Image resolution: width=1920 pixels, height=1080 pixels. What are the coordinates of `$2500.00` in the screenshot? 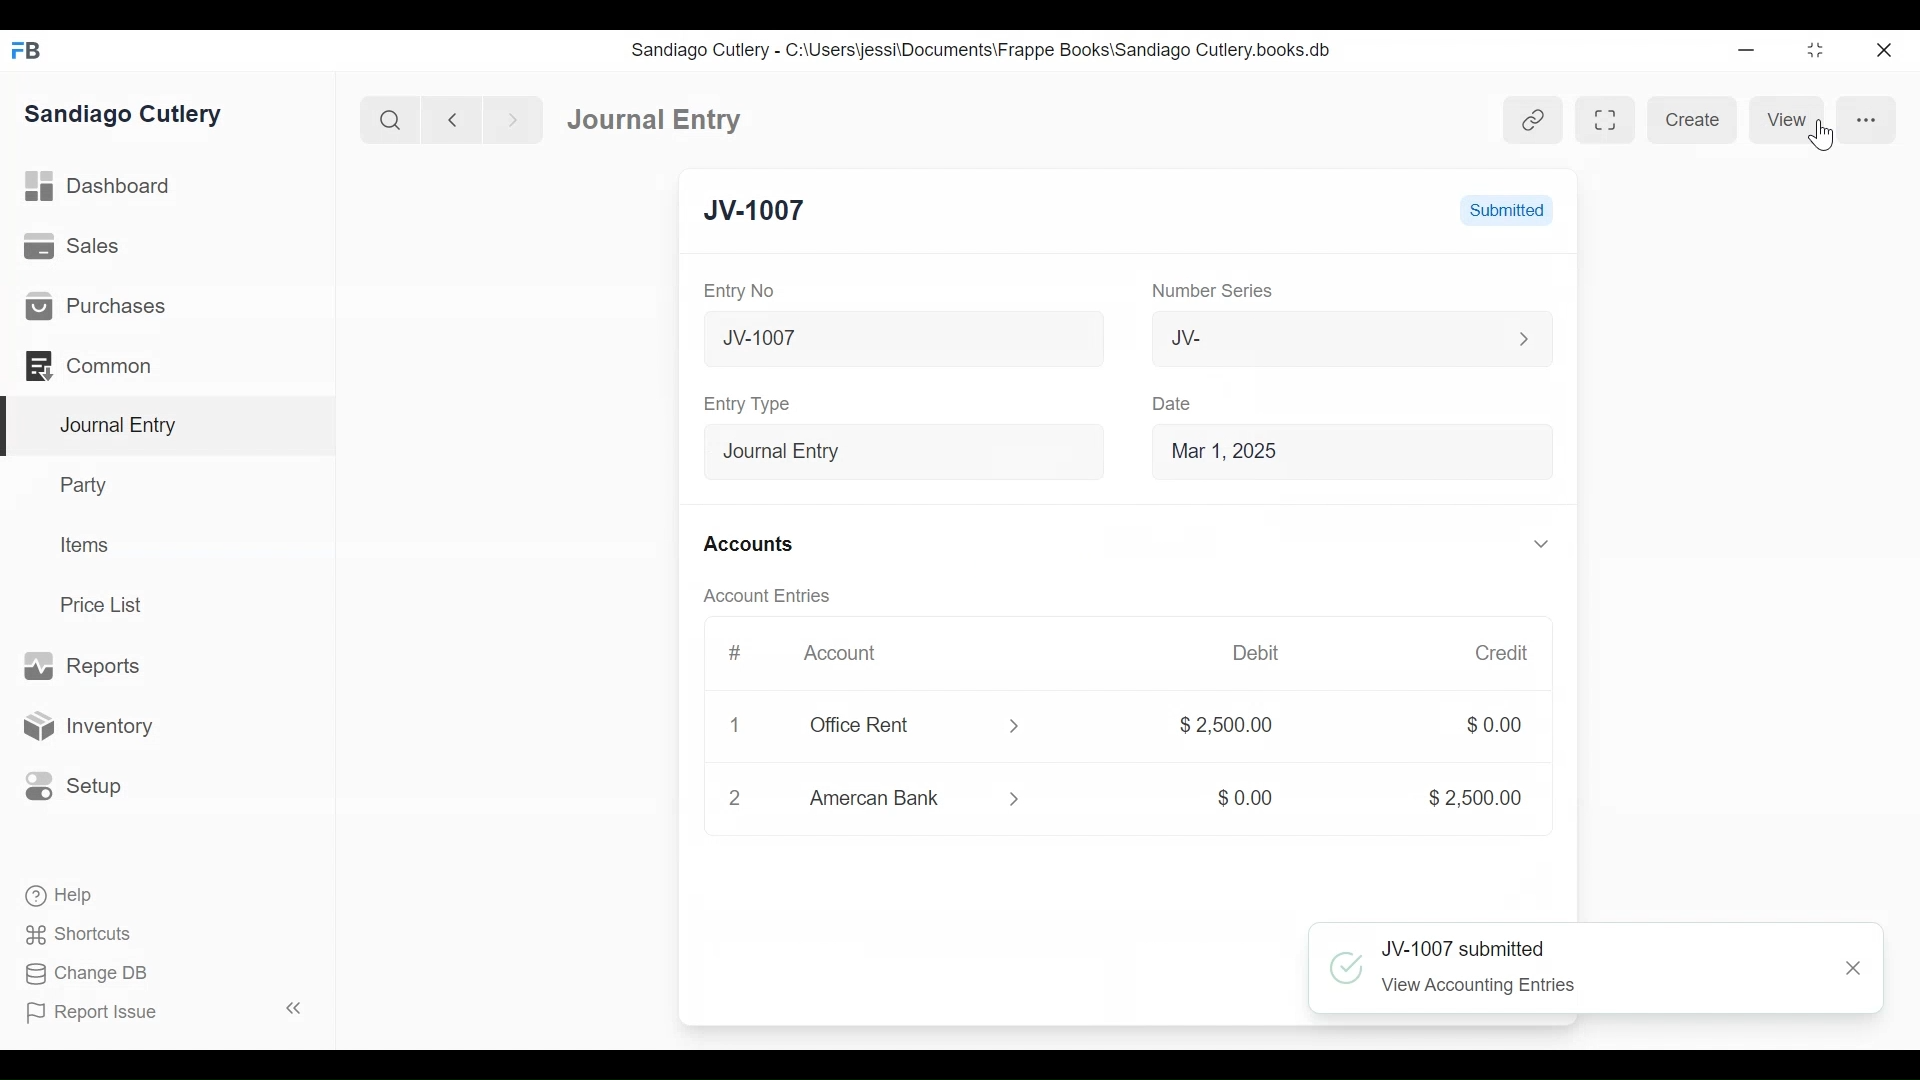 It's located at (1218, 728).